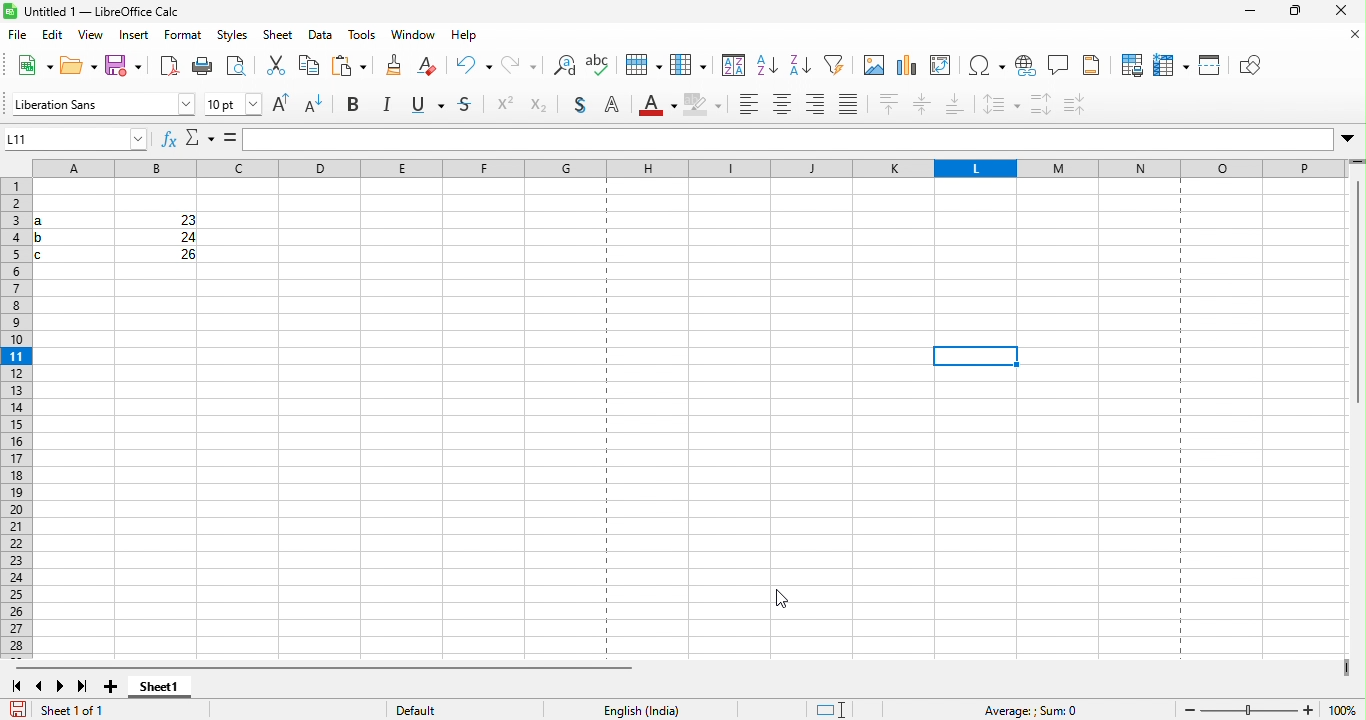  I want to click on superscript, so click(506, 105).